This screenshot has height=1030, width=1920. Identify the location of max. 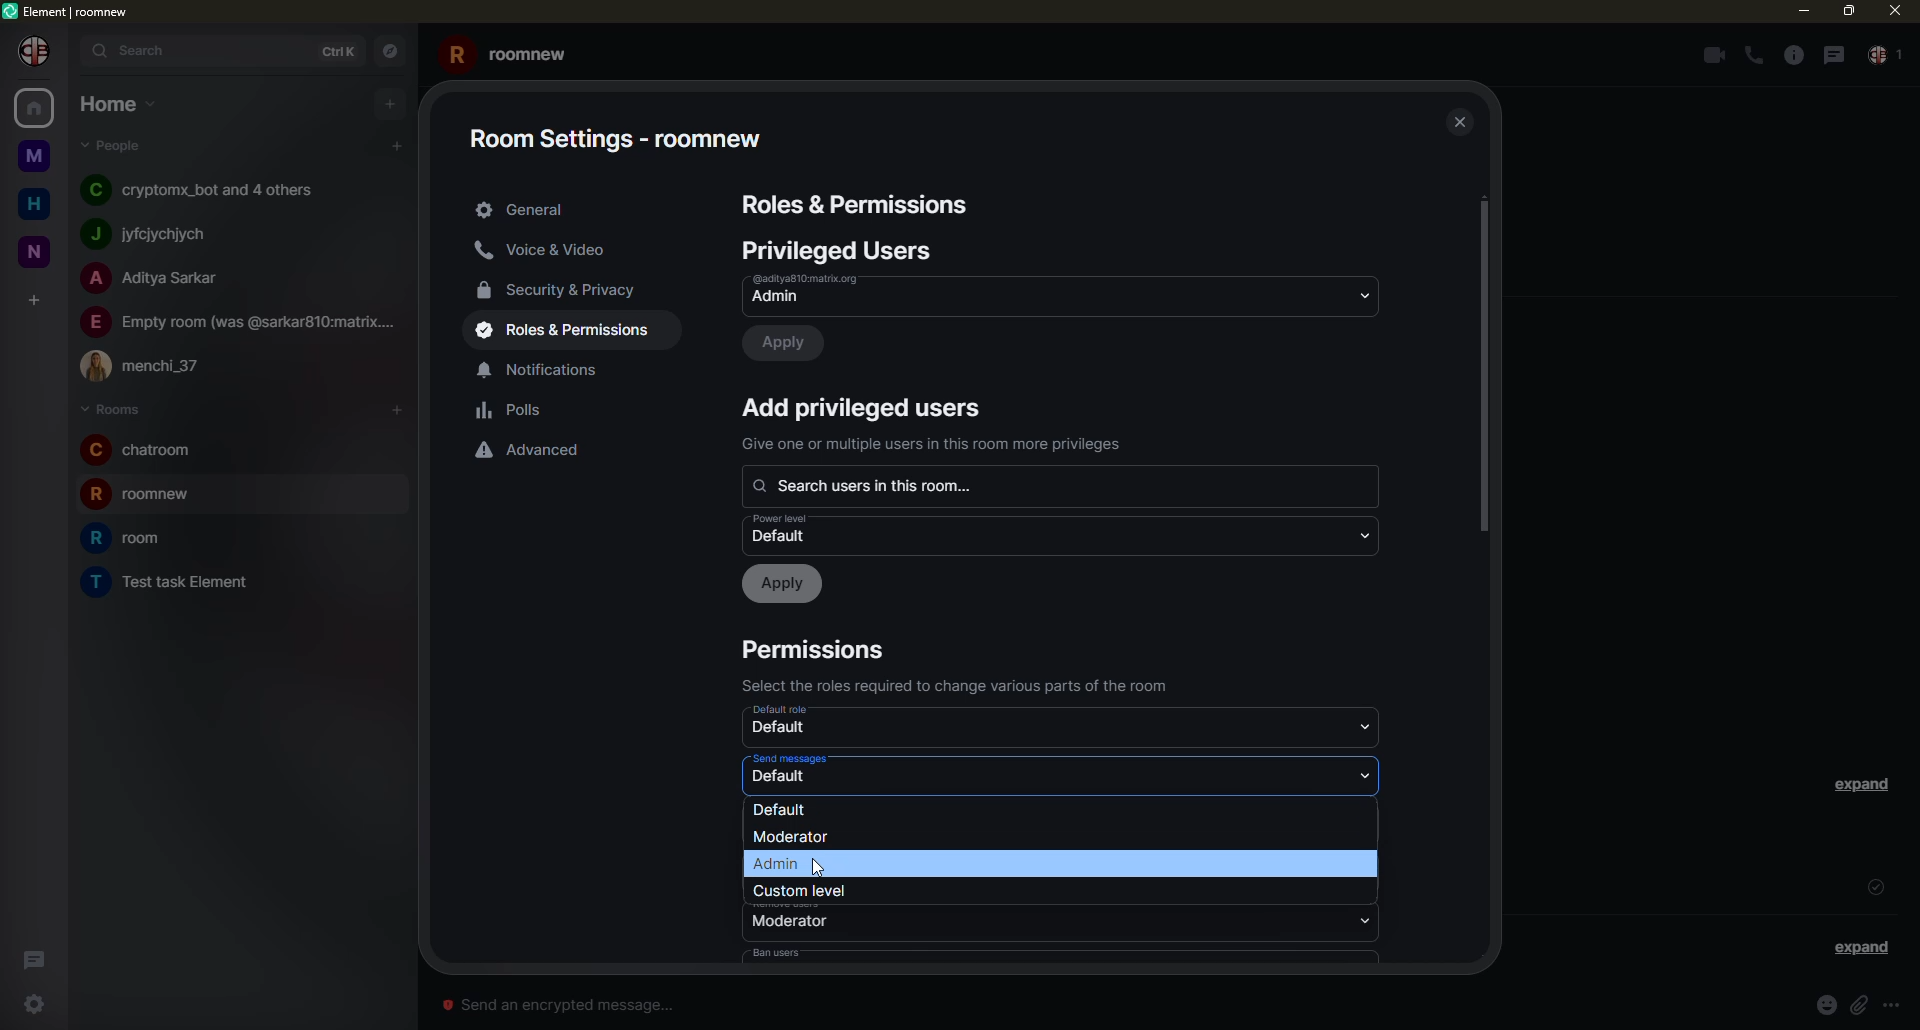
(1846, 11).